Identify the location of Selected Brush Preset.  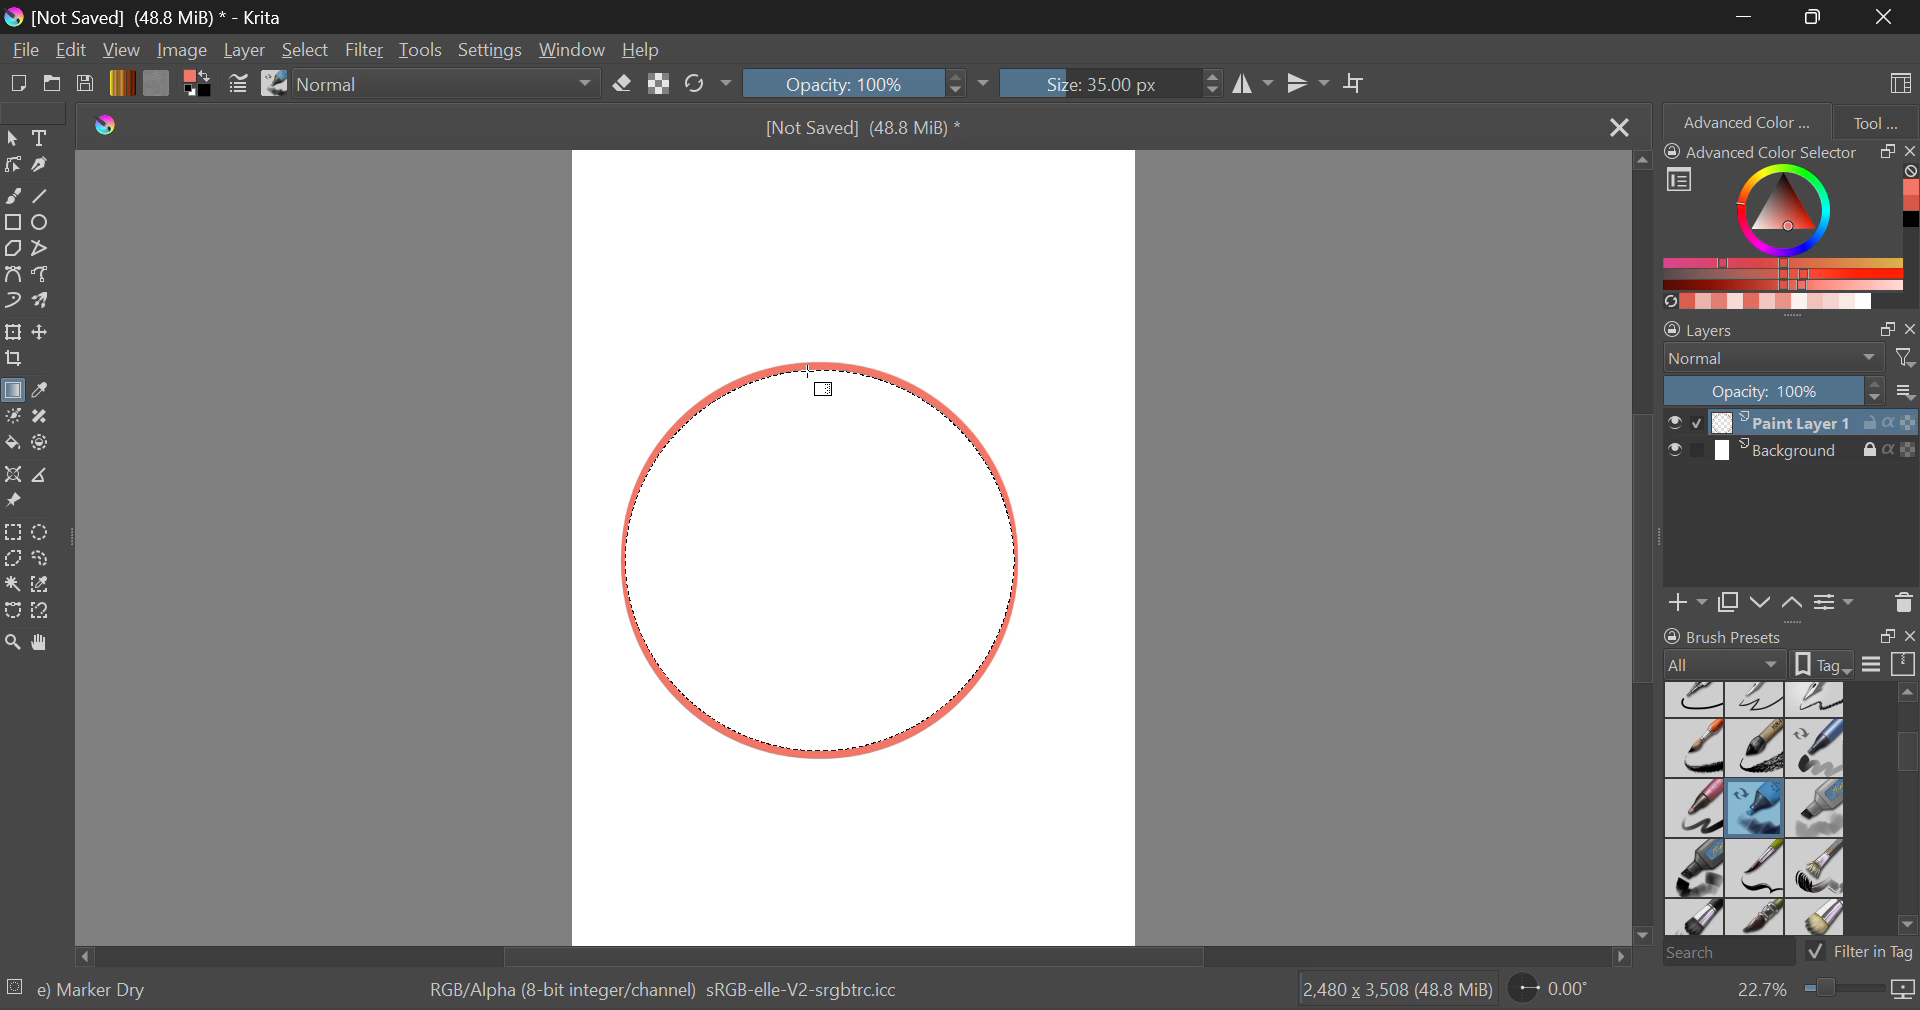
(82, 987).